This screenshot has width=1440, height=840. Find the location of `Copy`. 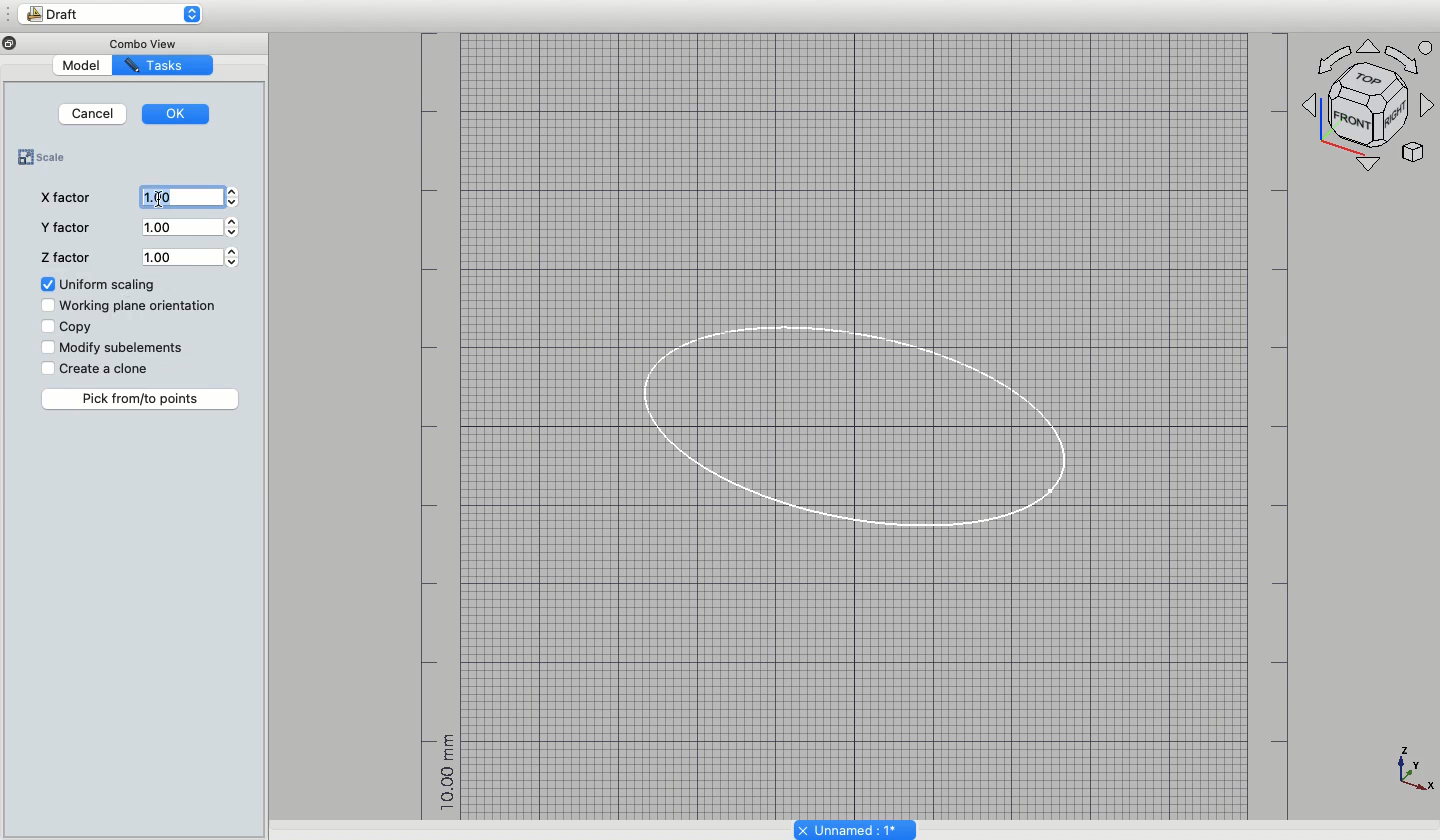

Copy is located at coordinates (72, 328).